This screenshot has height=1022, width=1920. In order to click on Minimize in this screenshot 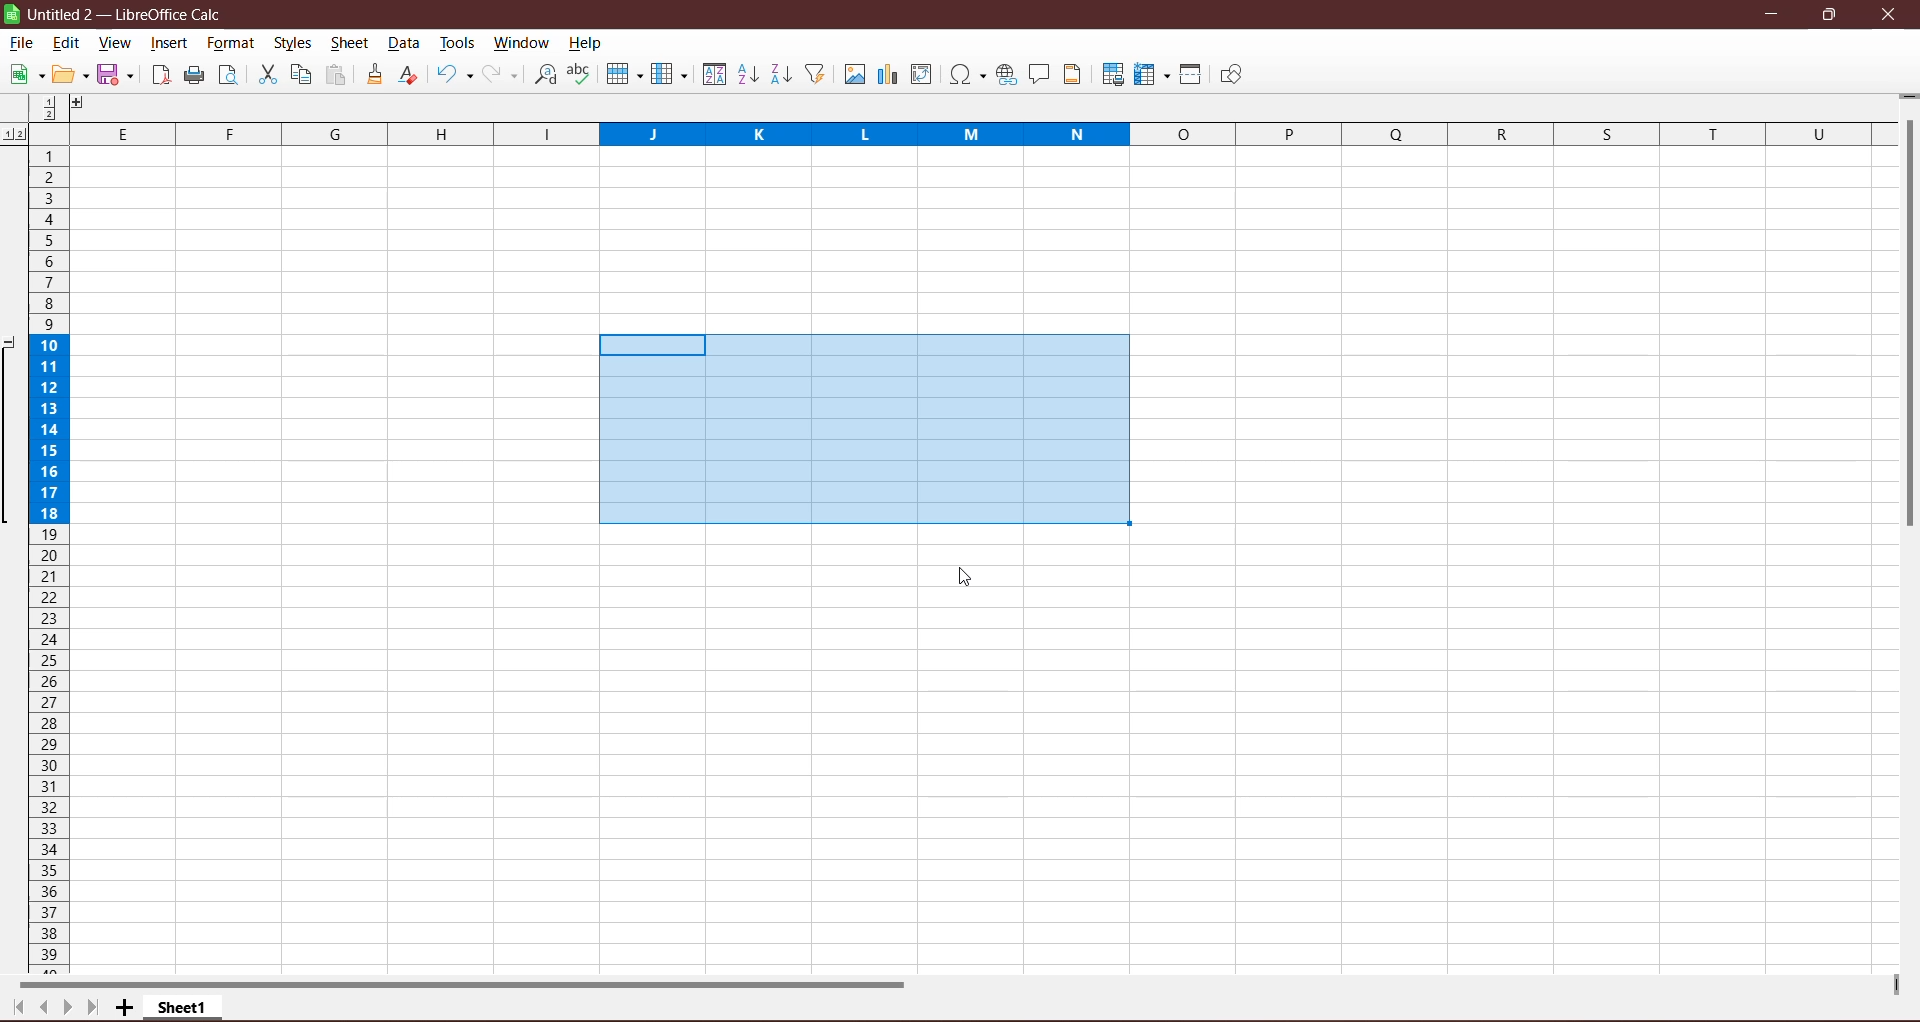, I will do `click(1774, 14)`.